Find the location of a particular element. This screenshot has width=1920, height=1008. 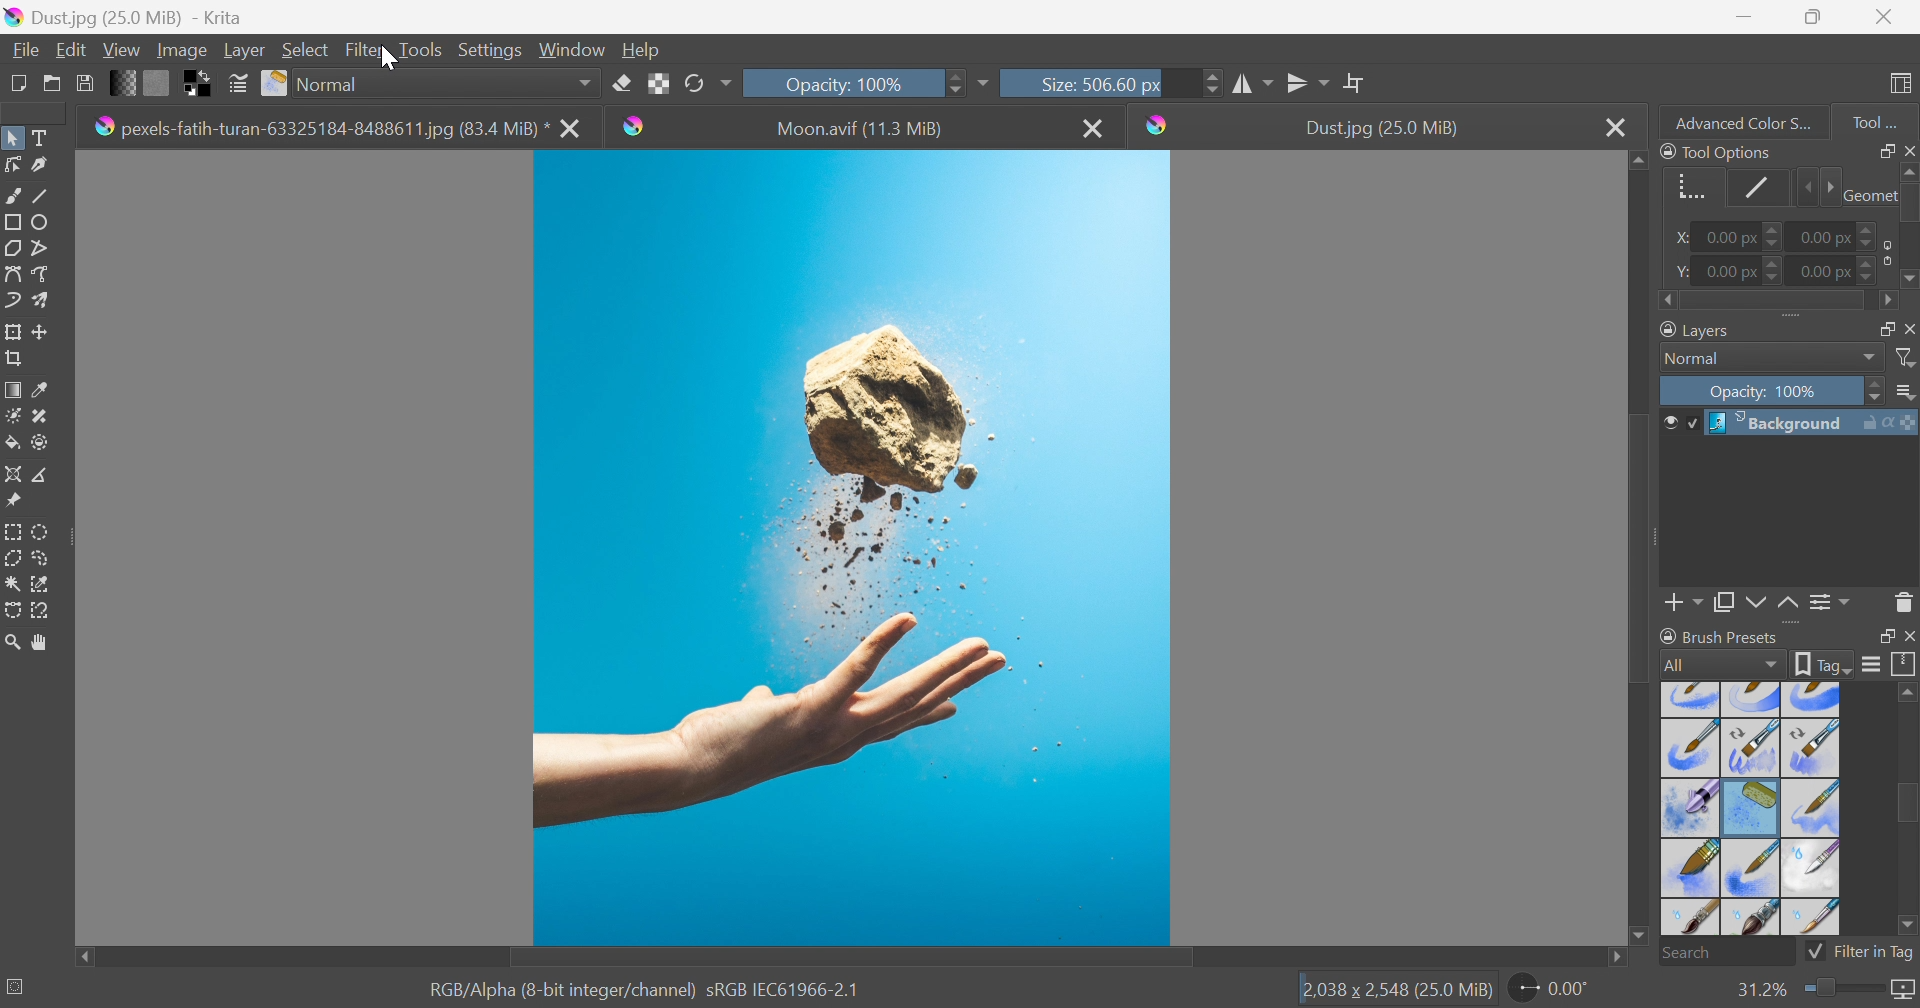

Select is located at coordinates (306, 49).